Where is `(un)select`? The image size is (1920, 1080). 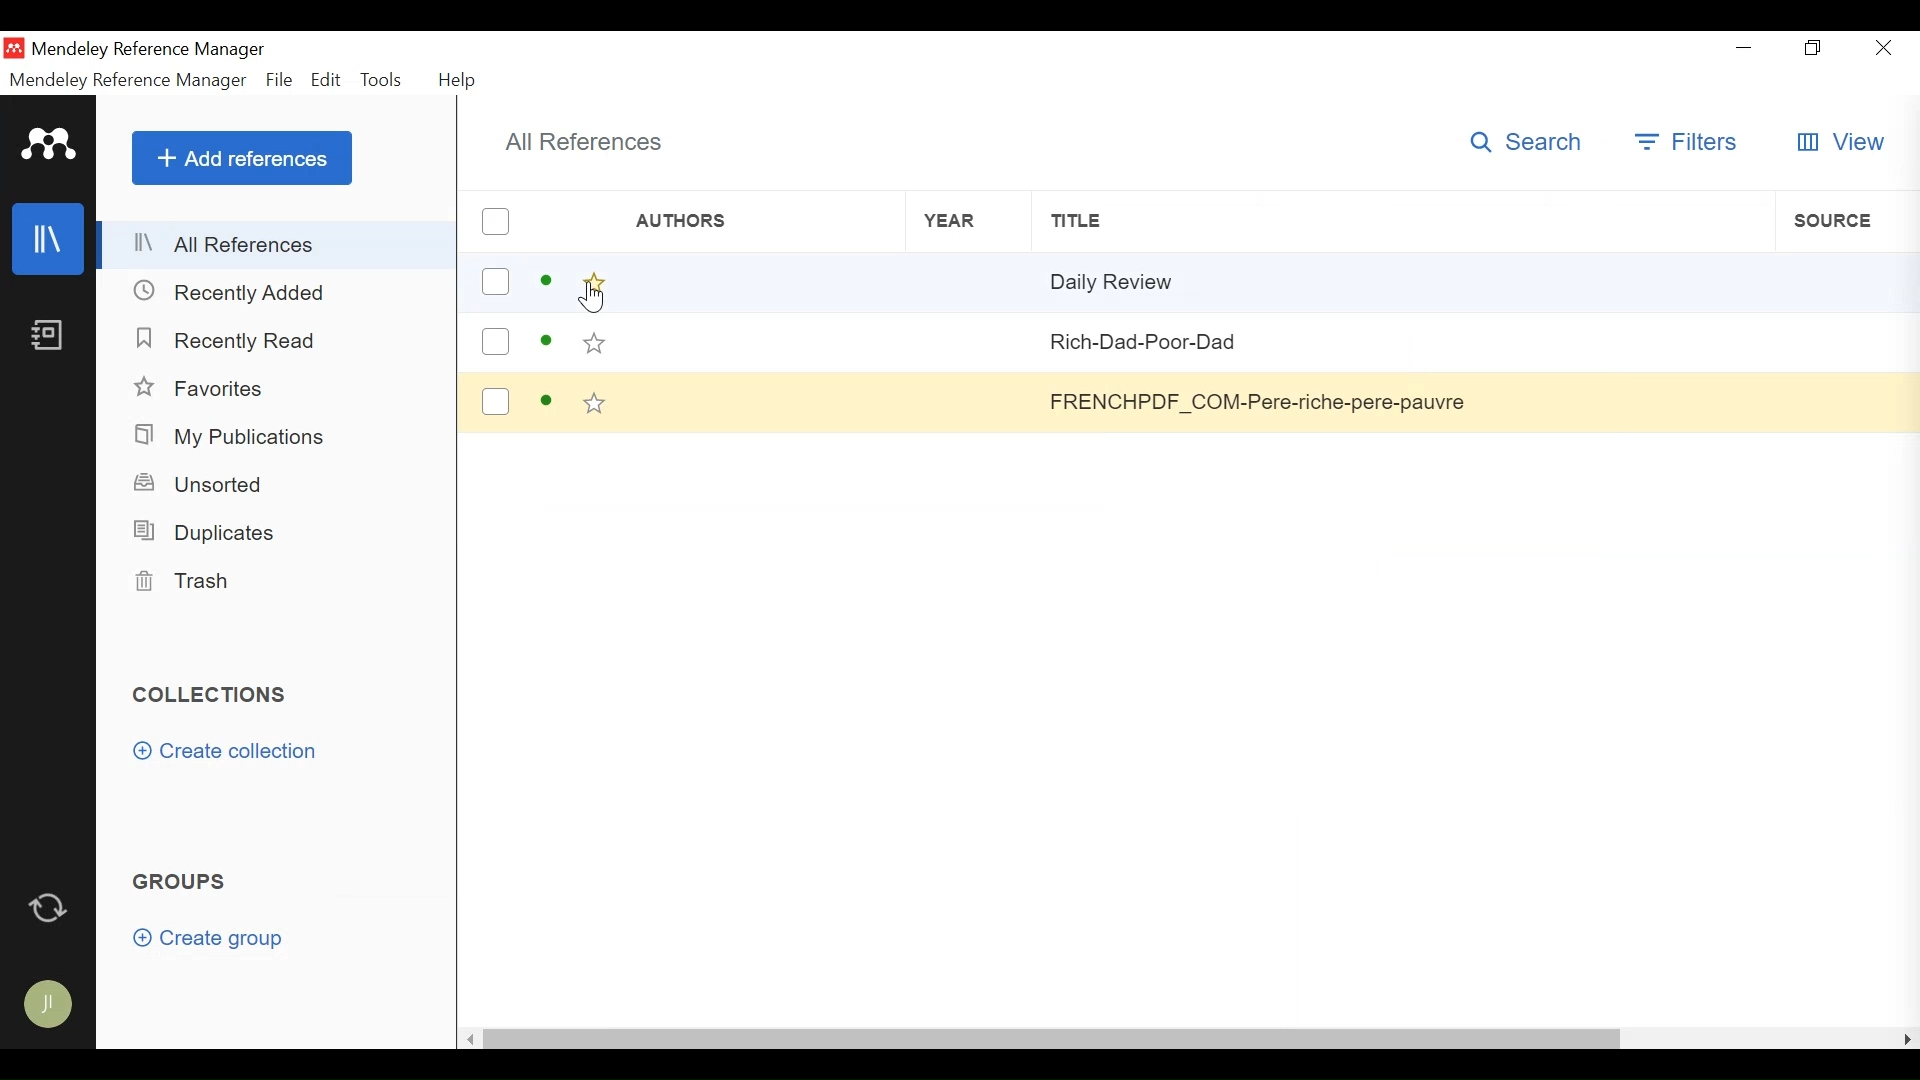
(un)select is located at coordinates (496, 342).